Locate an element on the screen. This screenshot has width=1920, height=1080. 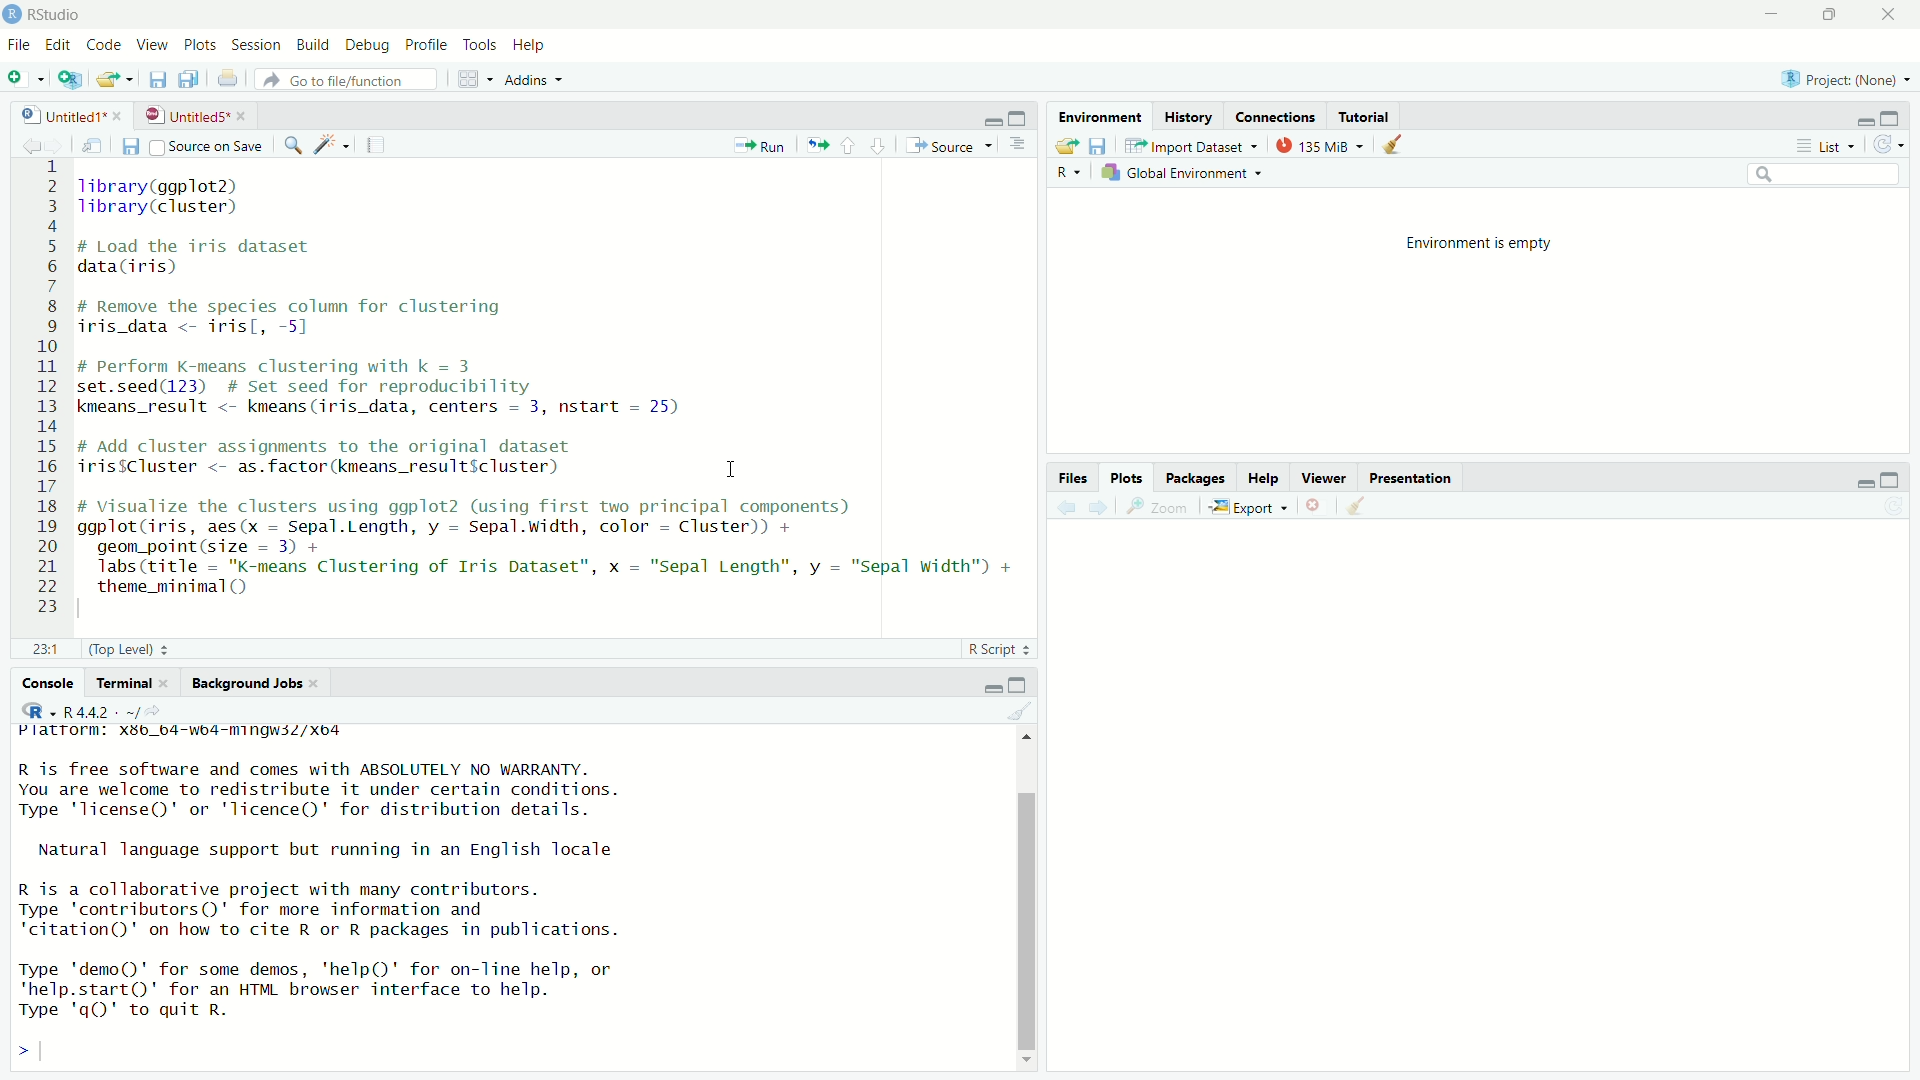
minimize is located at coordinates (989, 684).